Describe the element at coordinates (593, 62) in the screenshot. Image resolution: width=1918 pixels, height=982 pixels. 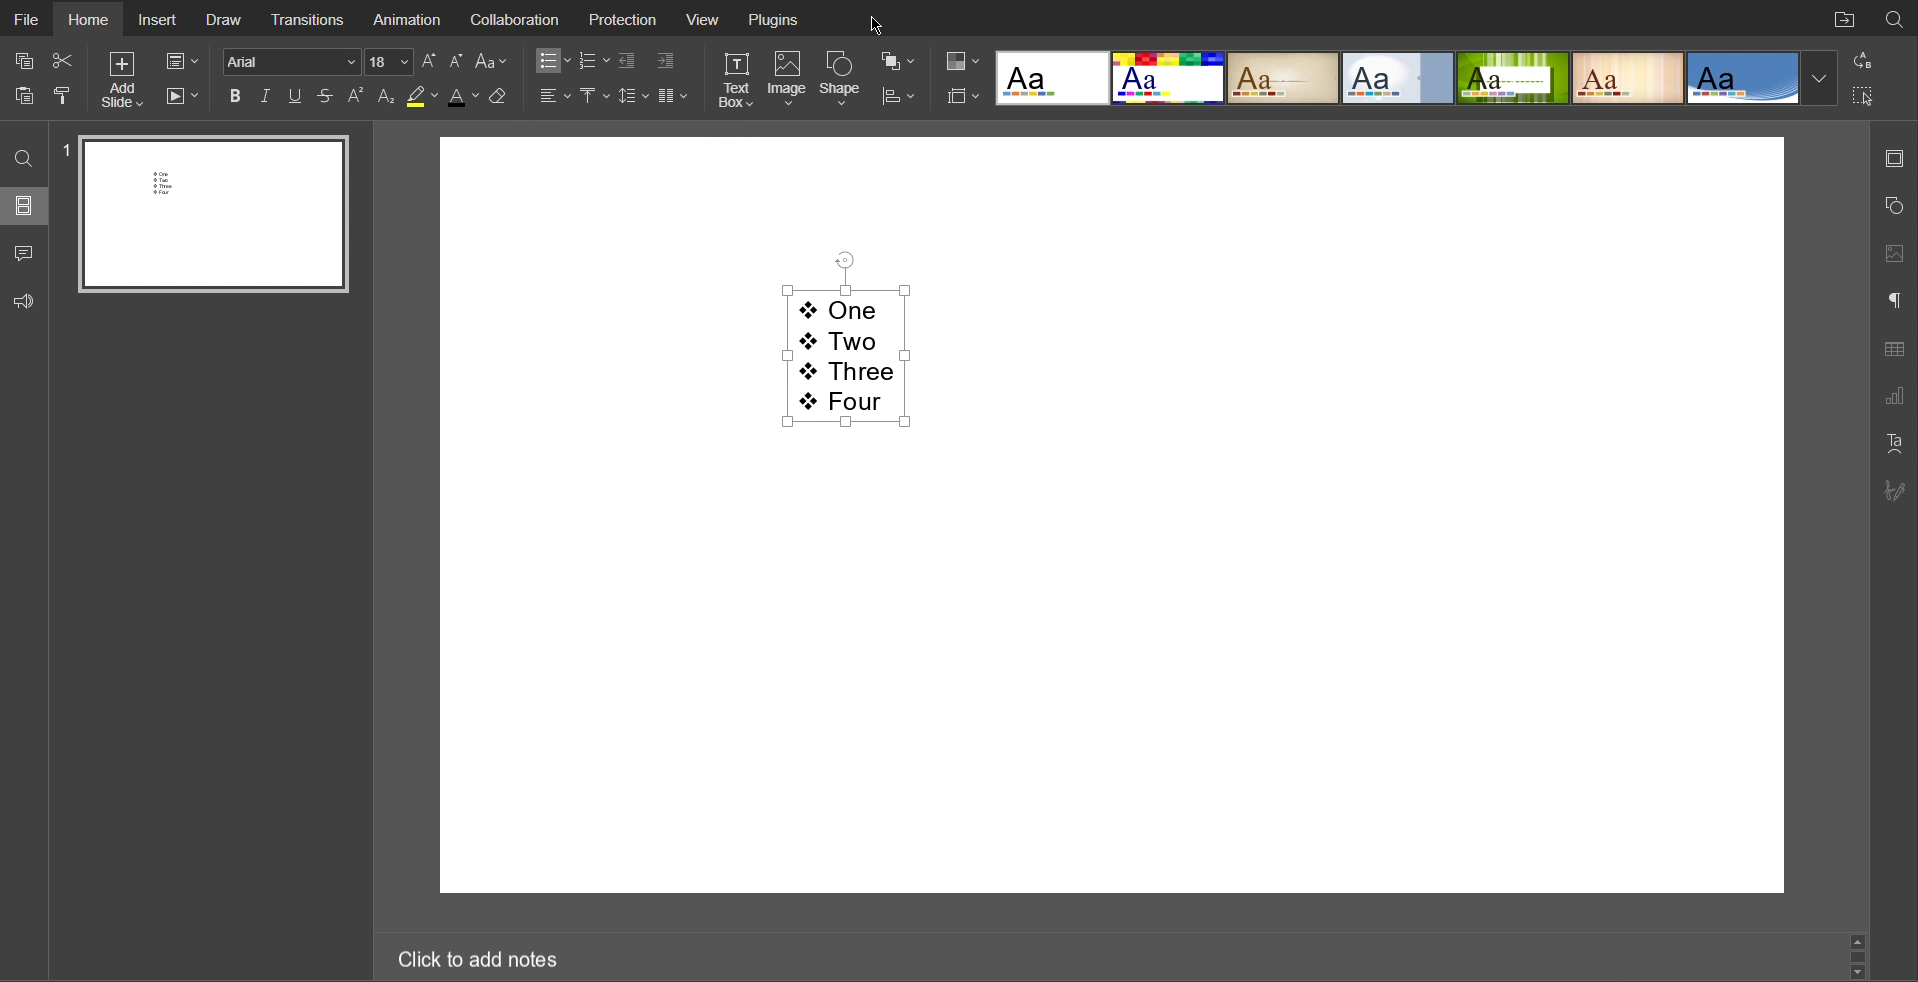
I see `Numbered List` at that location.